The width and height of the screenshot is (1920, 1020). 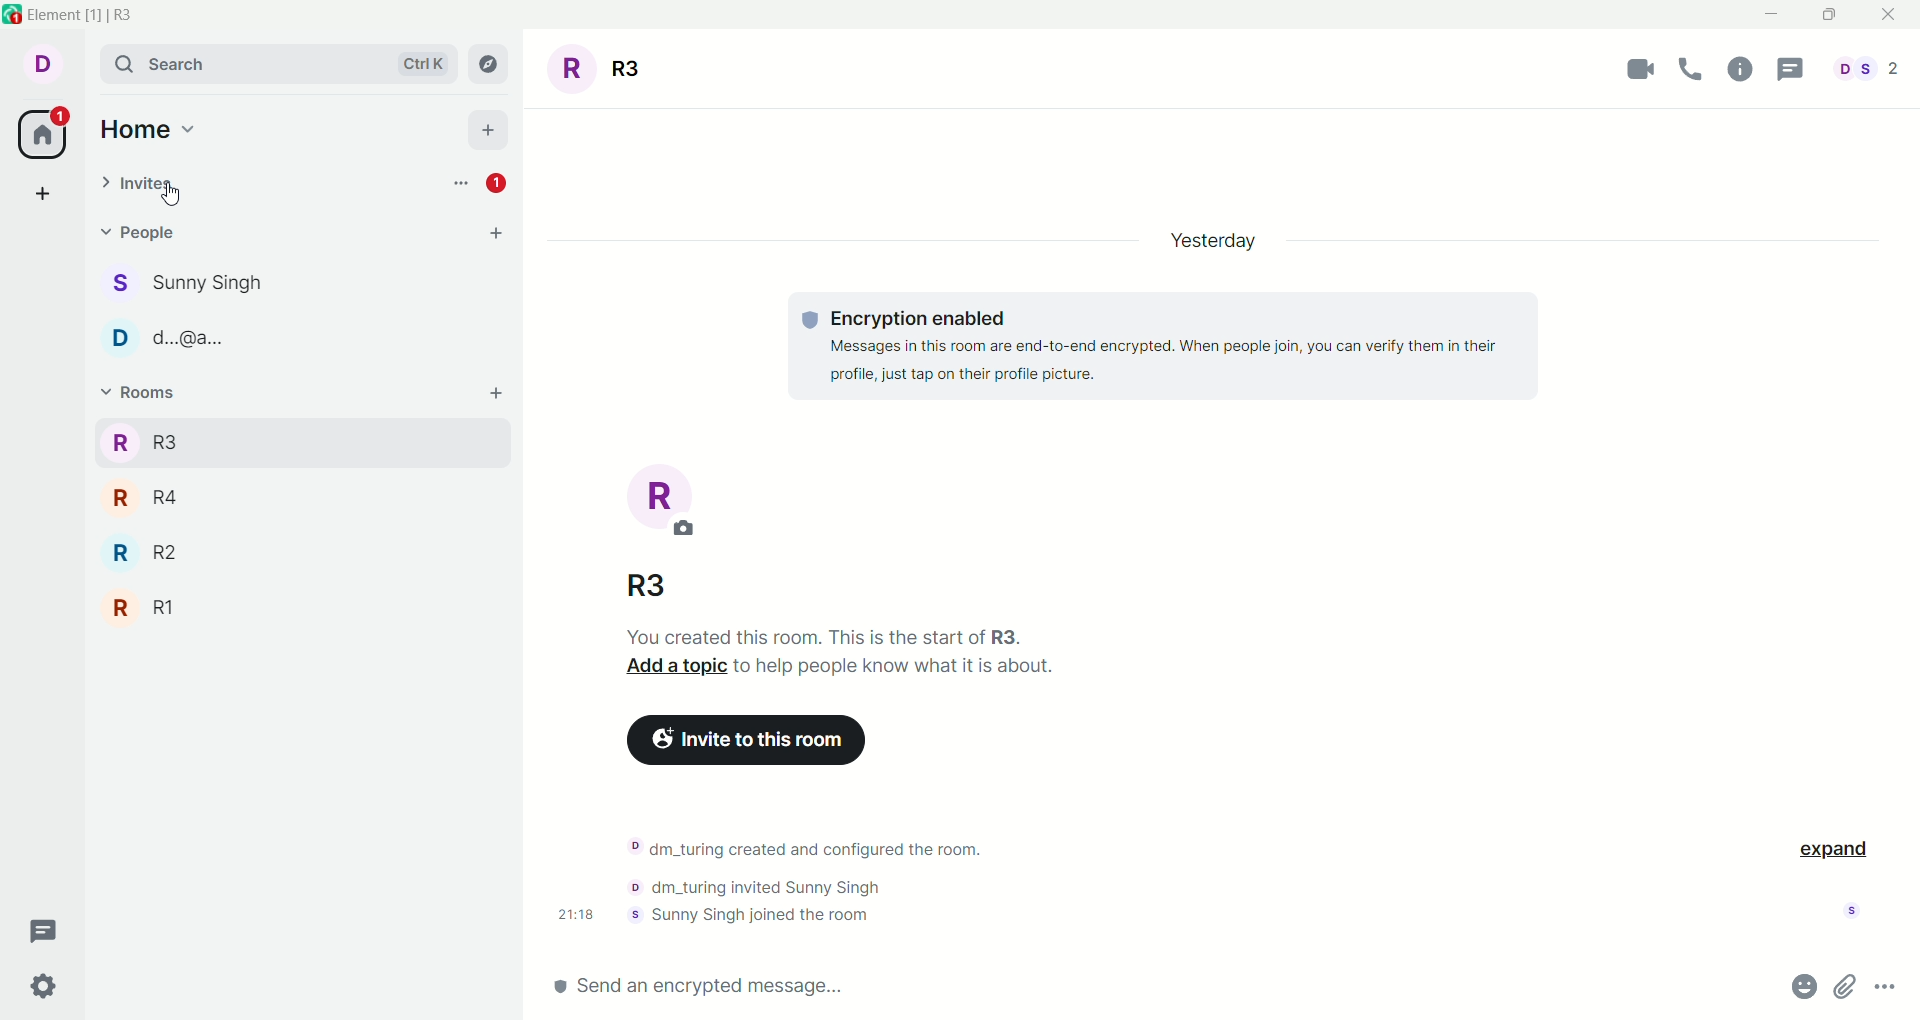 I want to click on R2, so click(x=298, y=548).